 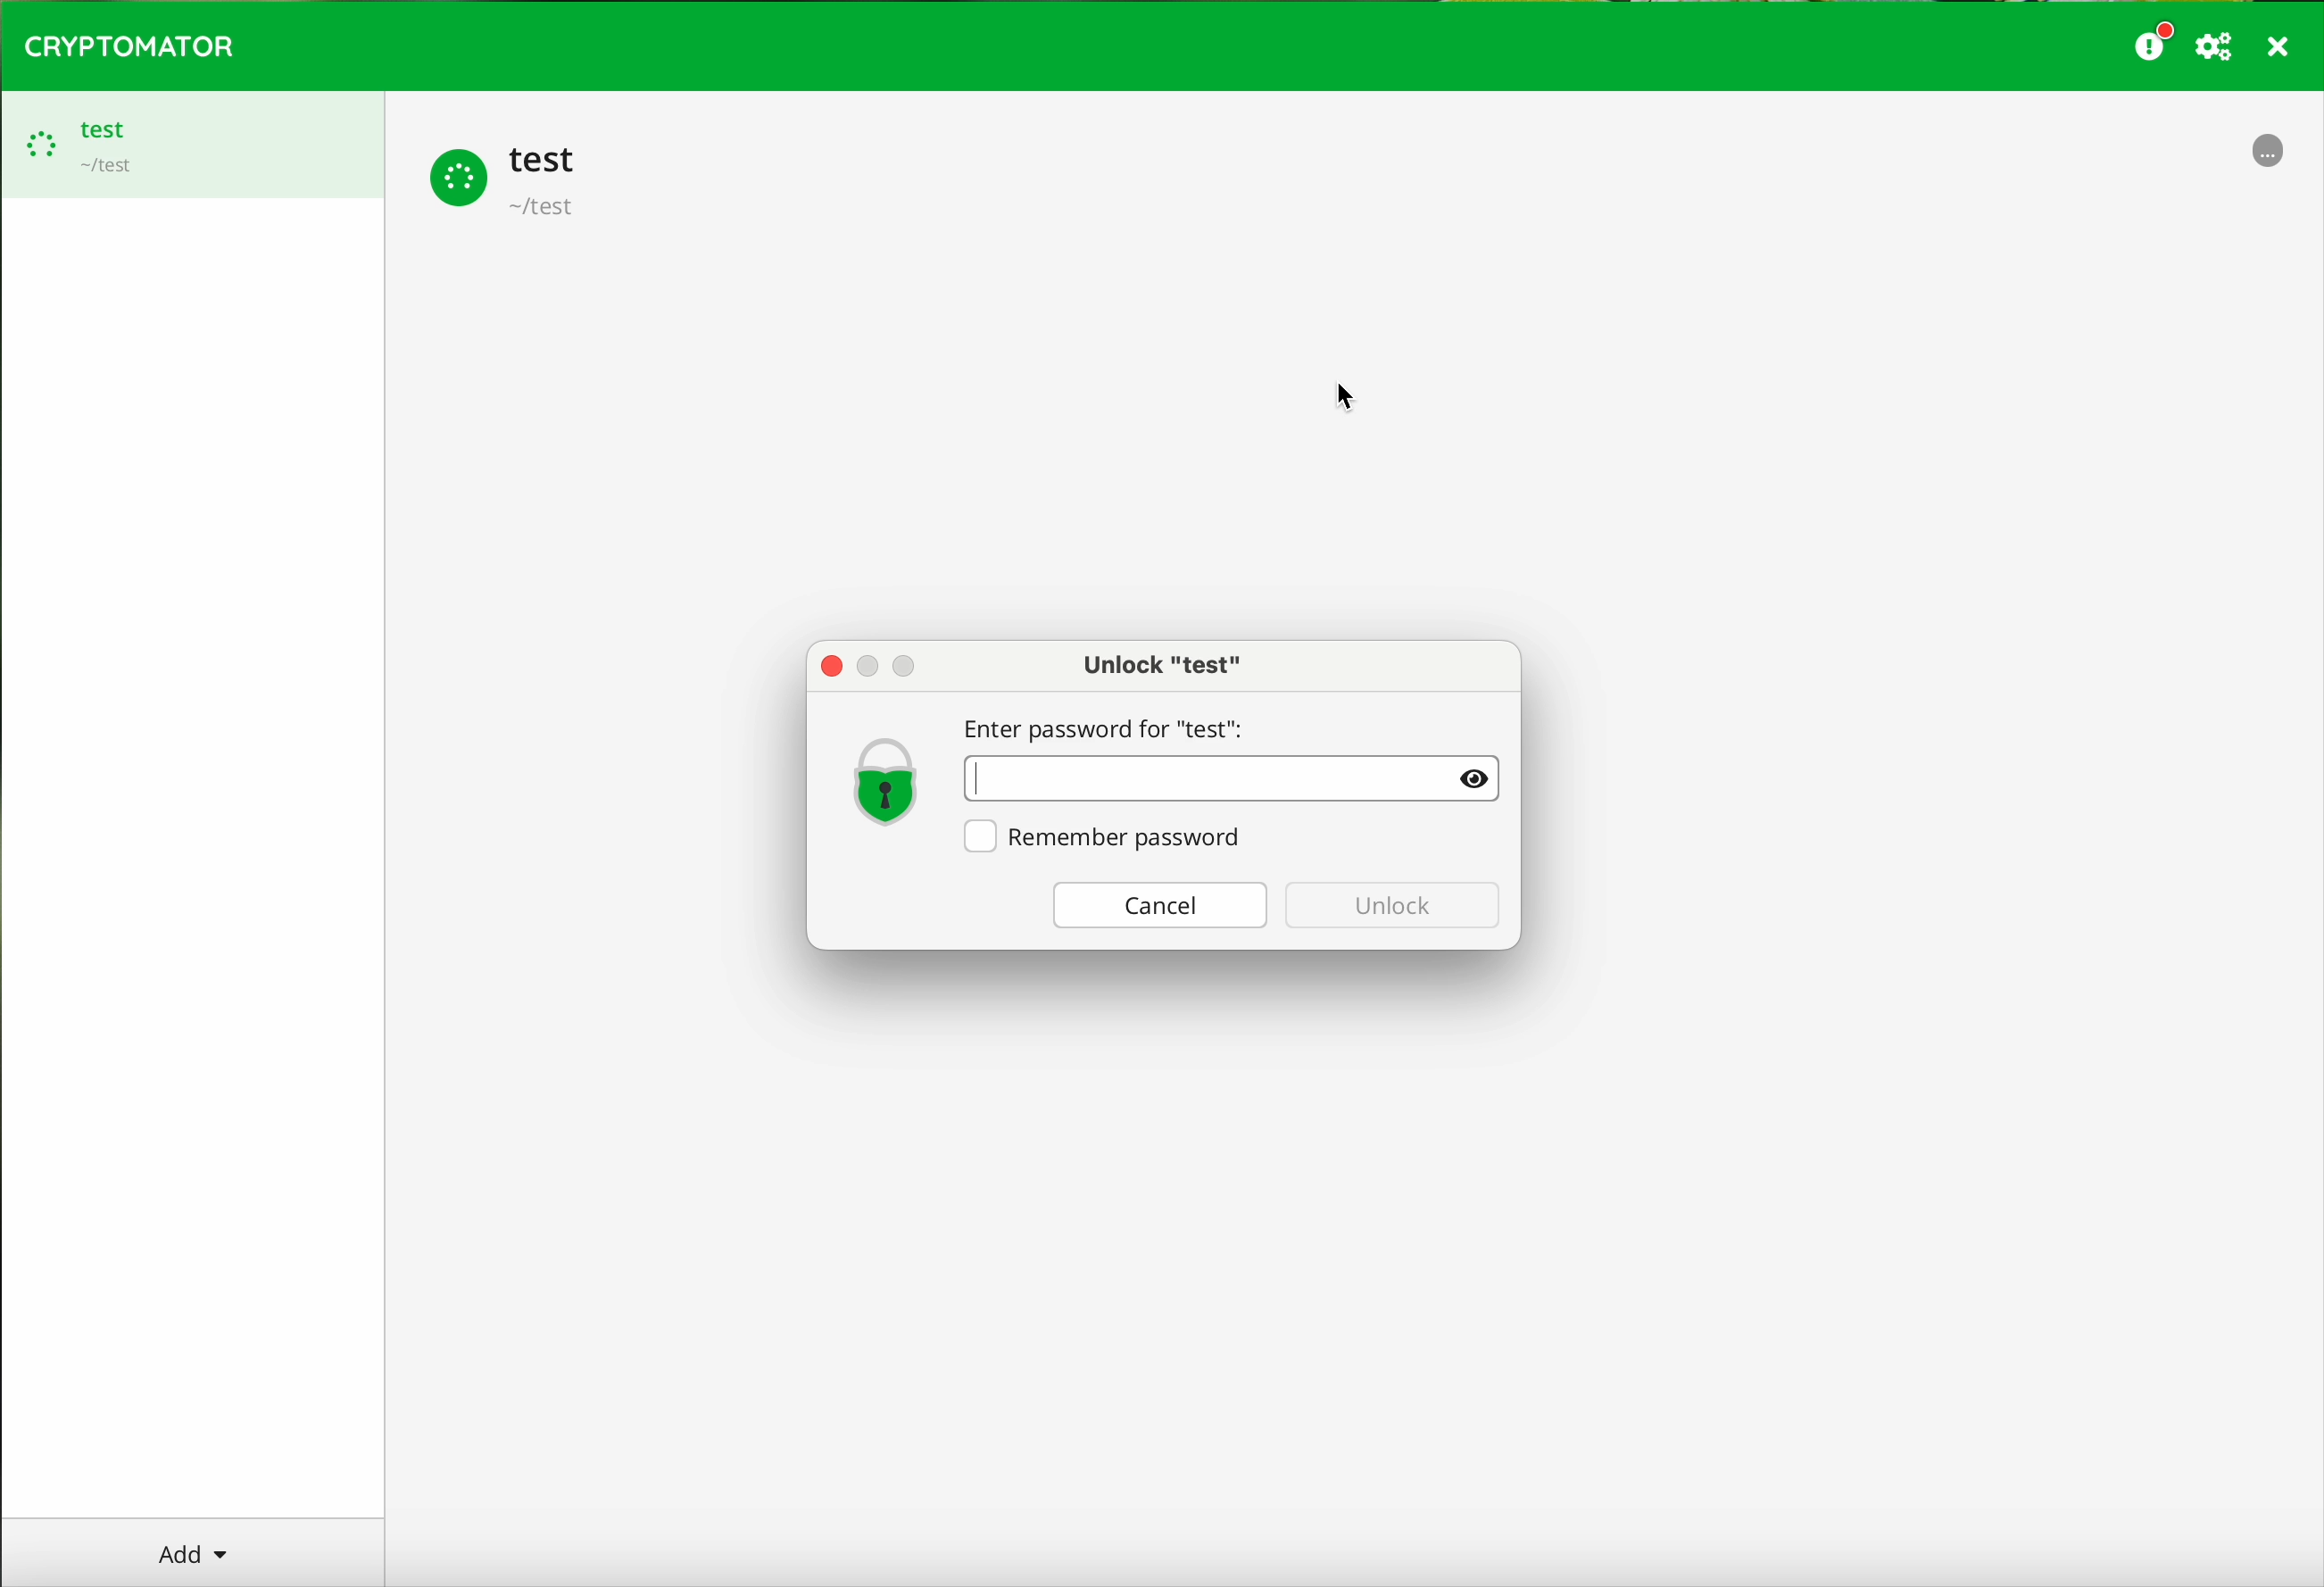 I want to click on CRYPTOMATOR, so click(x=129, y=43).